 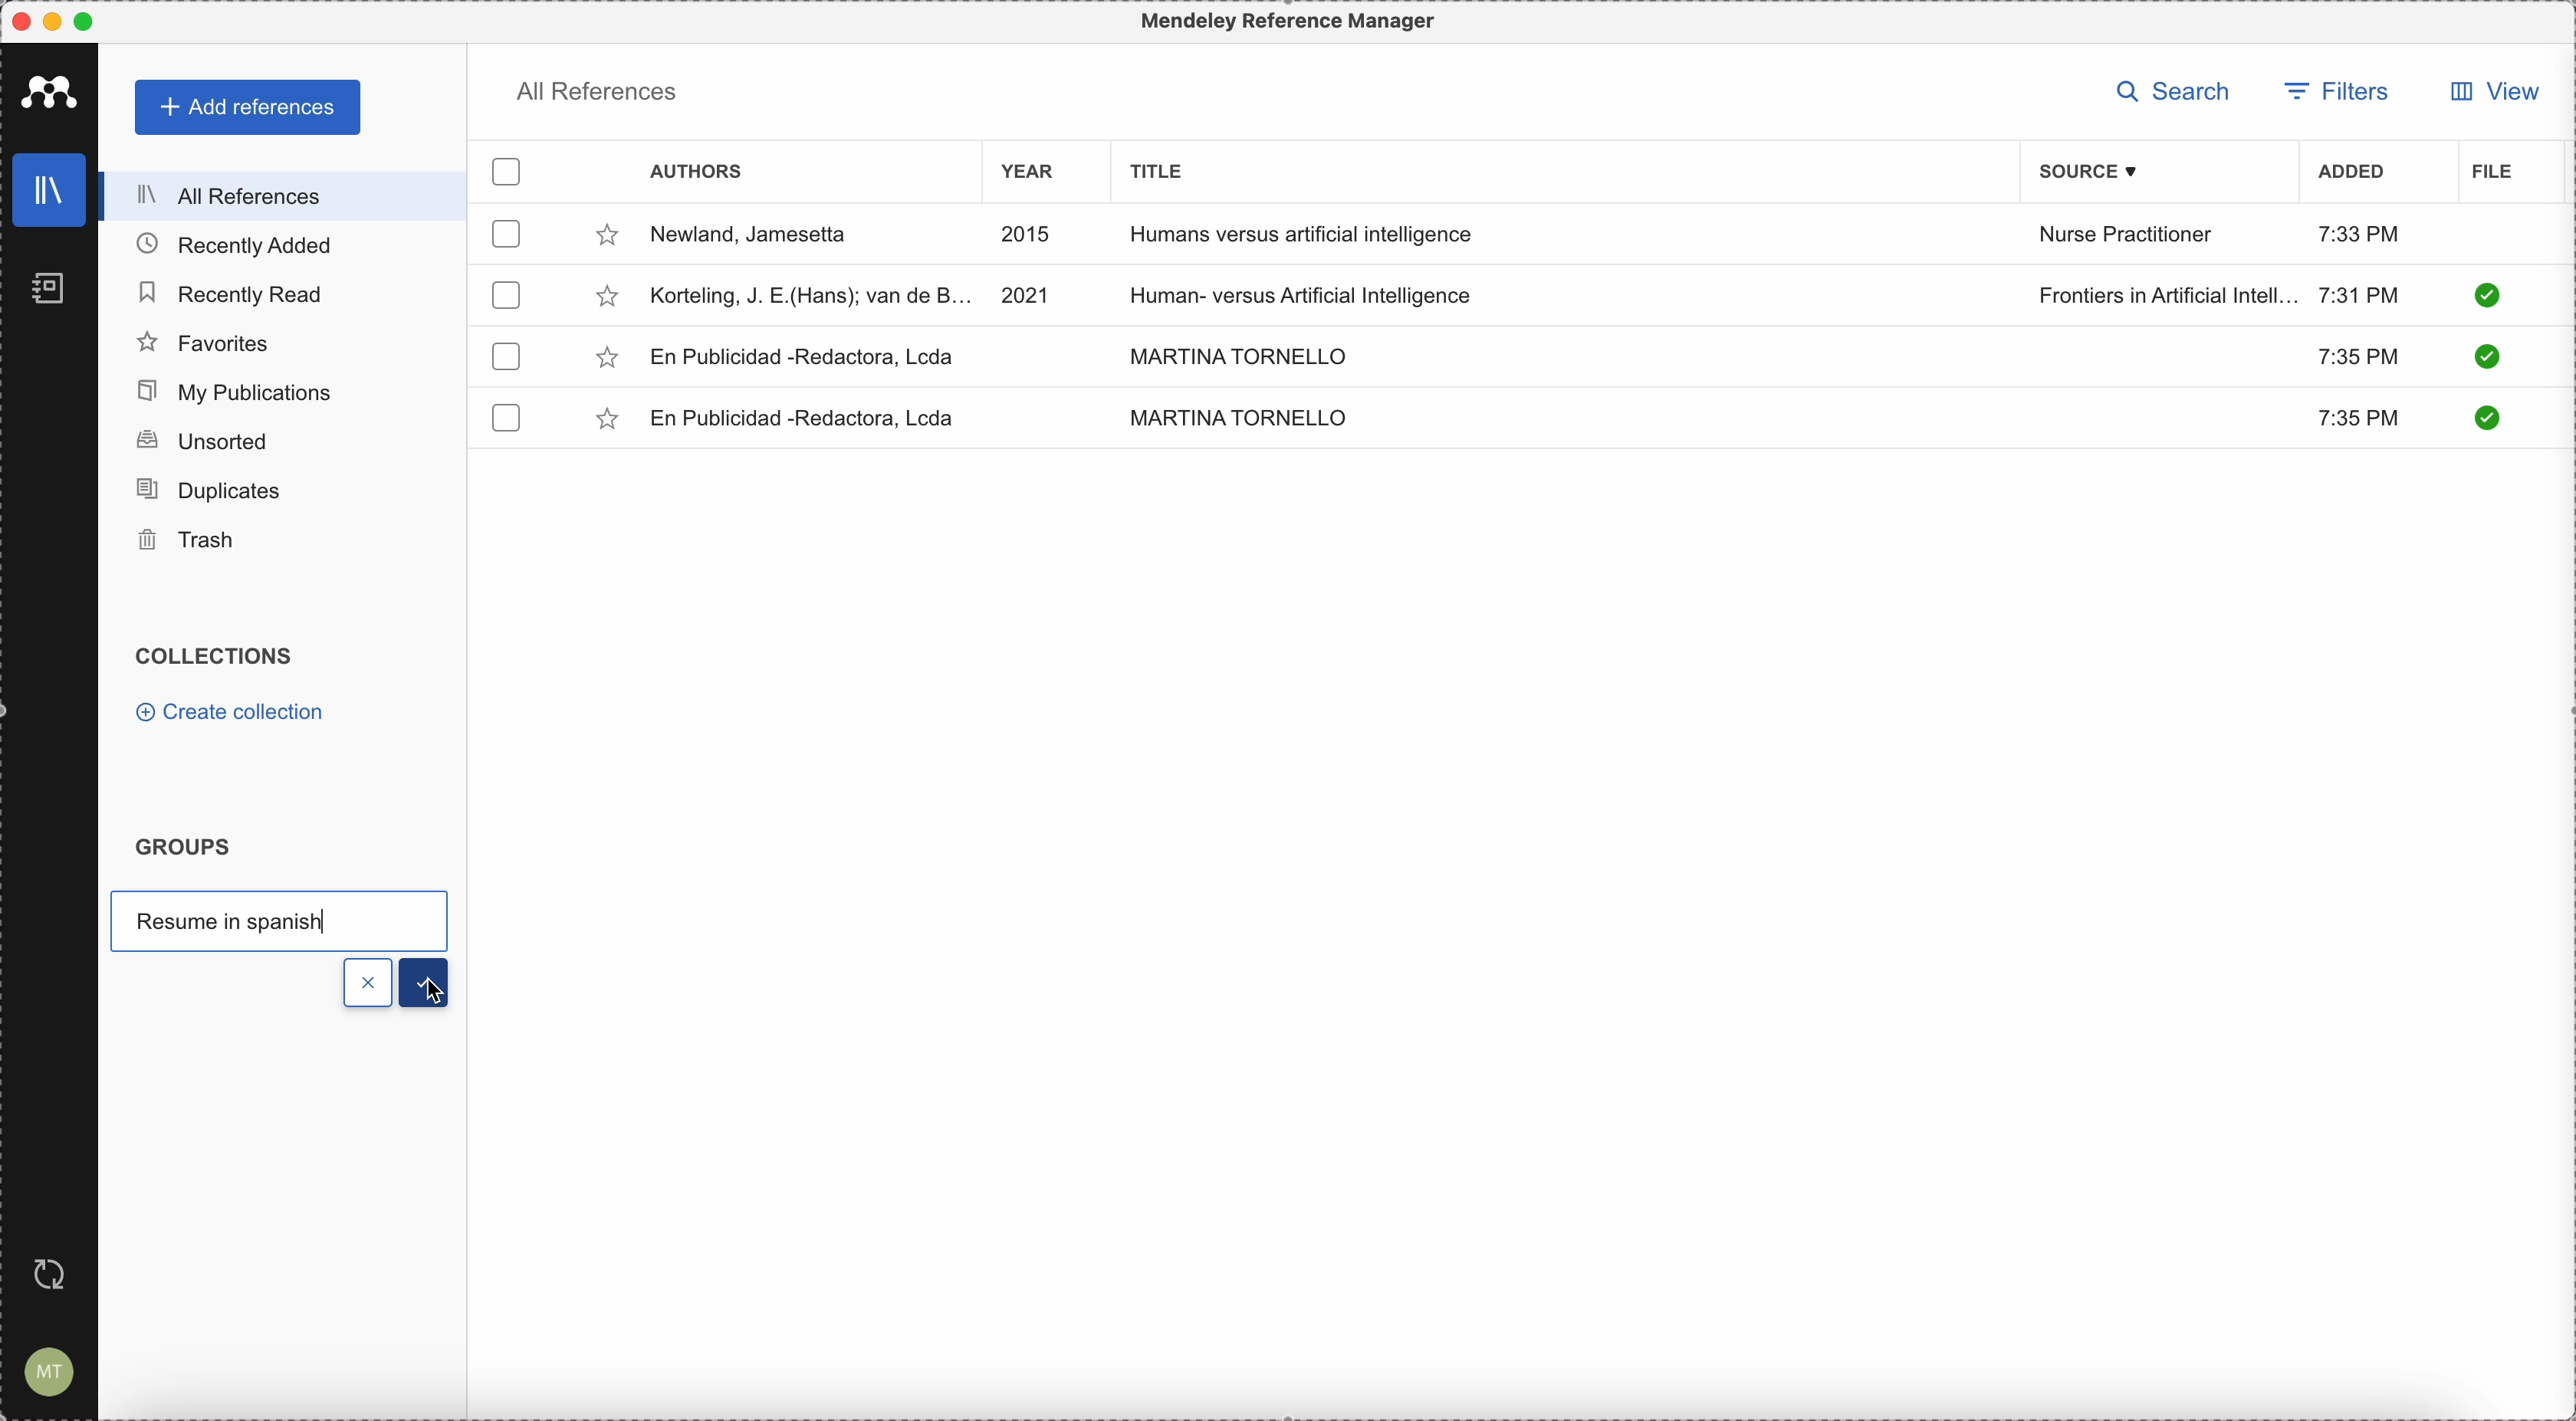 I want to click on authors, so click(x=696, y=174).